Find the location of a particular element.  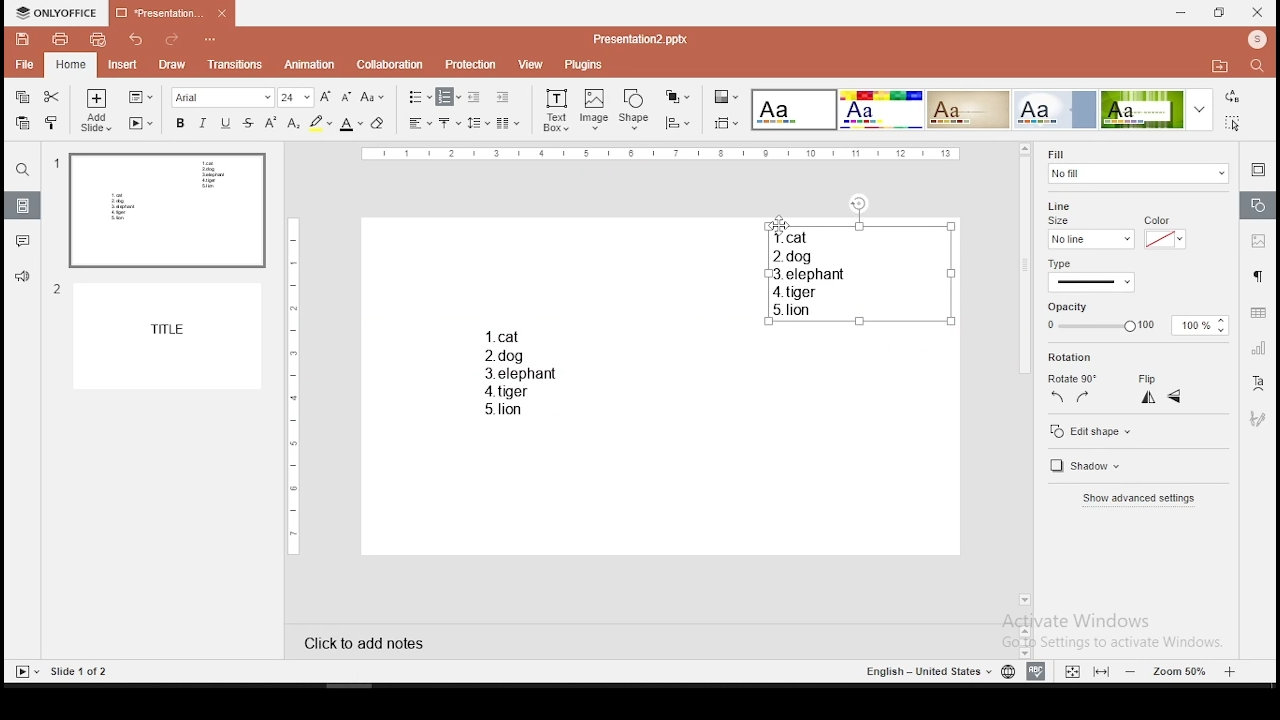

flip horizontal is located at coordinates (1175, 397).